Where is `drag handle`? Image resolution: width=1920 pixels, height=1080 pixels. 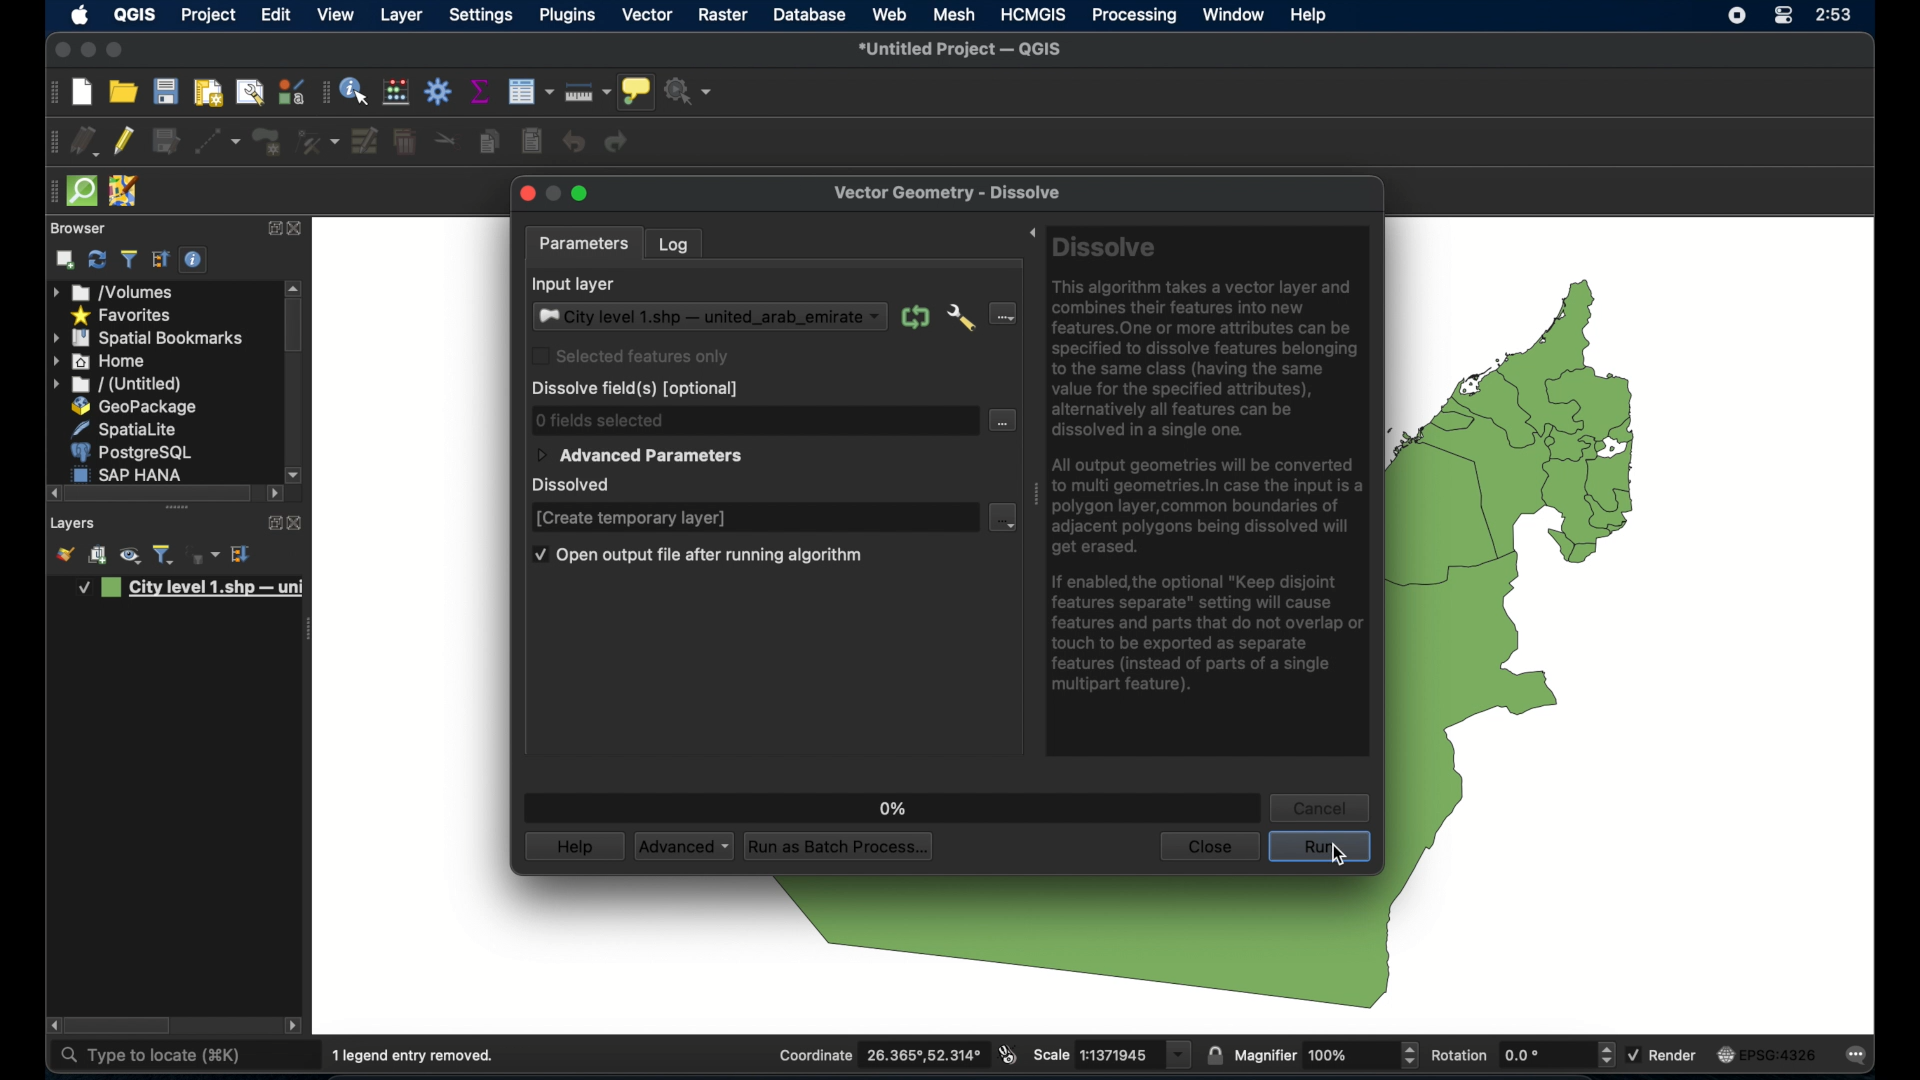 drag handle is located at coordinates (1035, 492).